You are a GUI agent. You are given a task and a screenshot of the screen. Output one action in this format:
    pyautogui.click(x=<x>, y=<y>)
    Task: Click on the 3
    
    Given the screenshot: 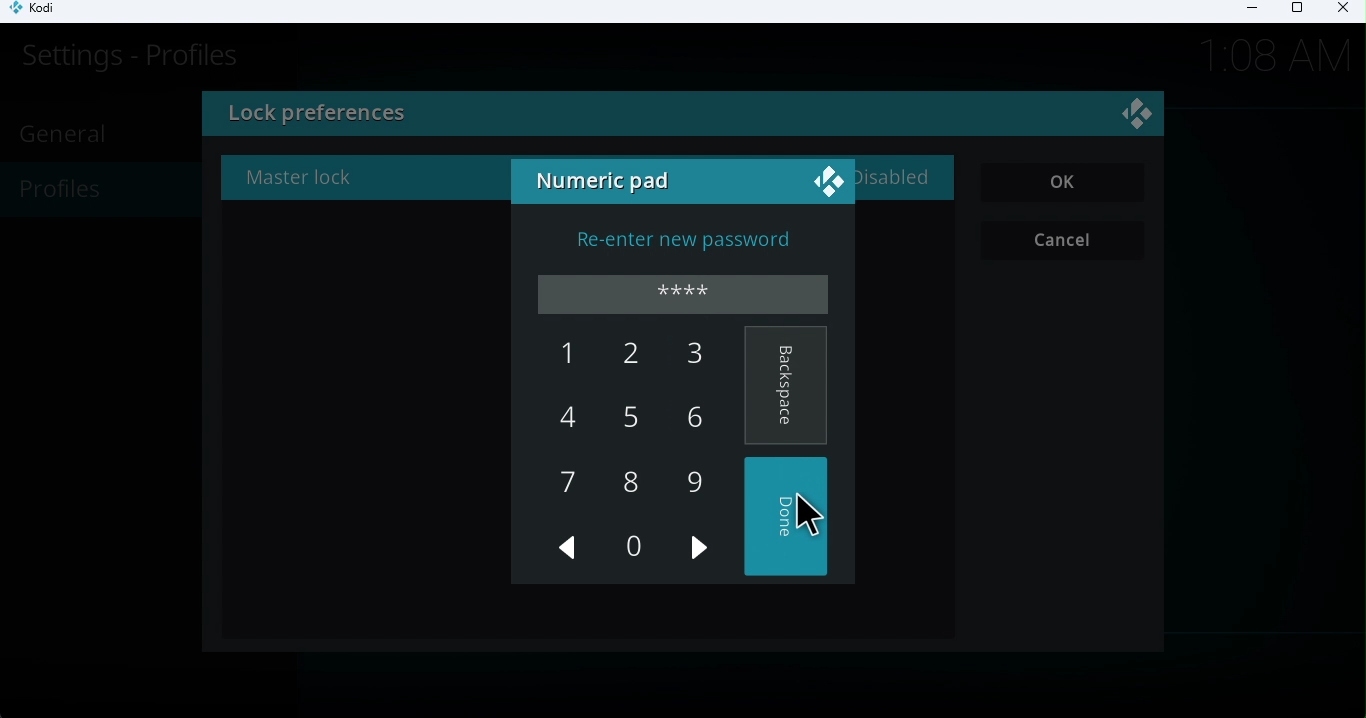 What is the action you would take?
    pyautogui.click(x=683, y=356)
    